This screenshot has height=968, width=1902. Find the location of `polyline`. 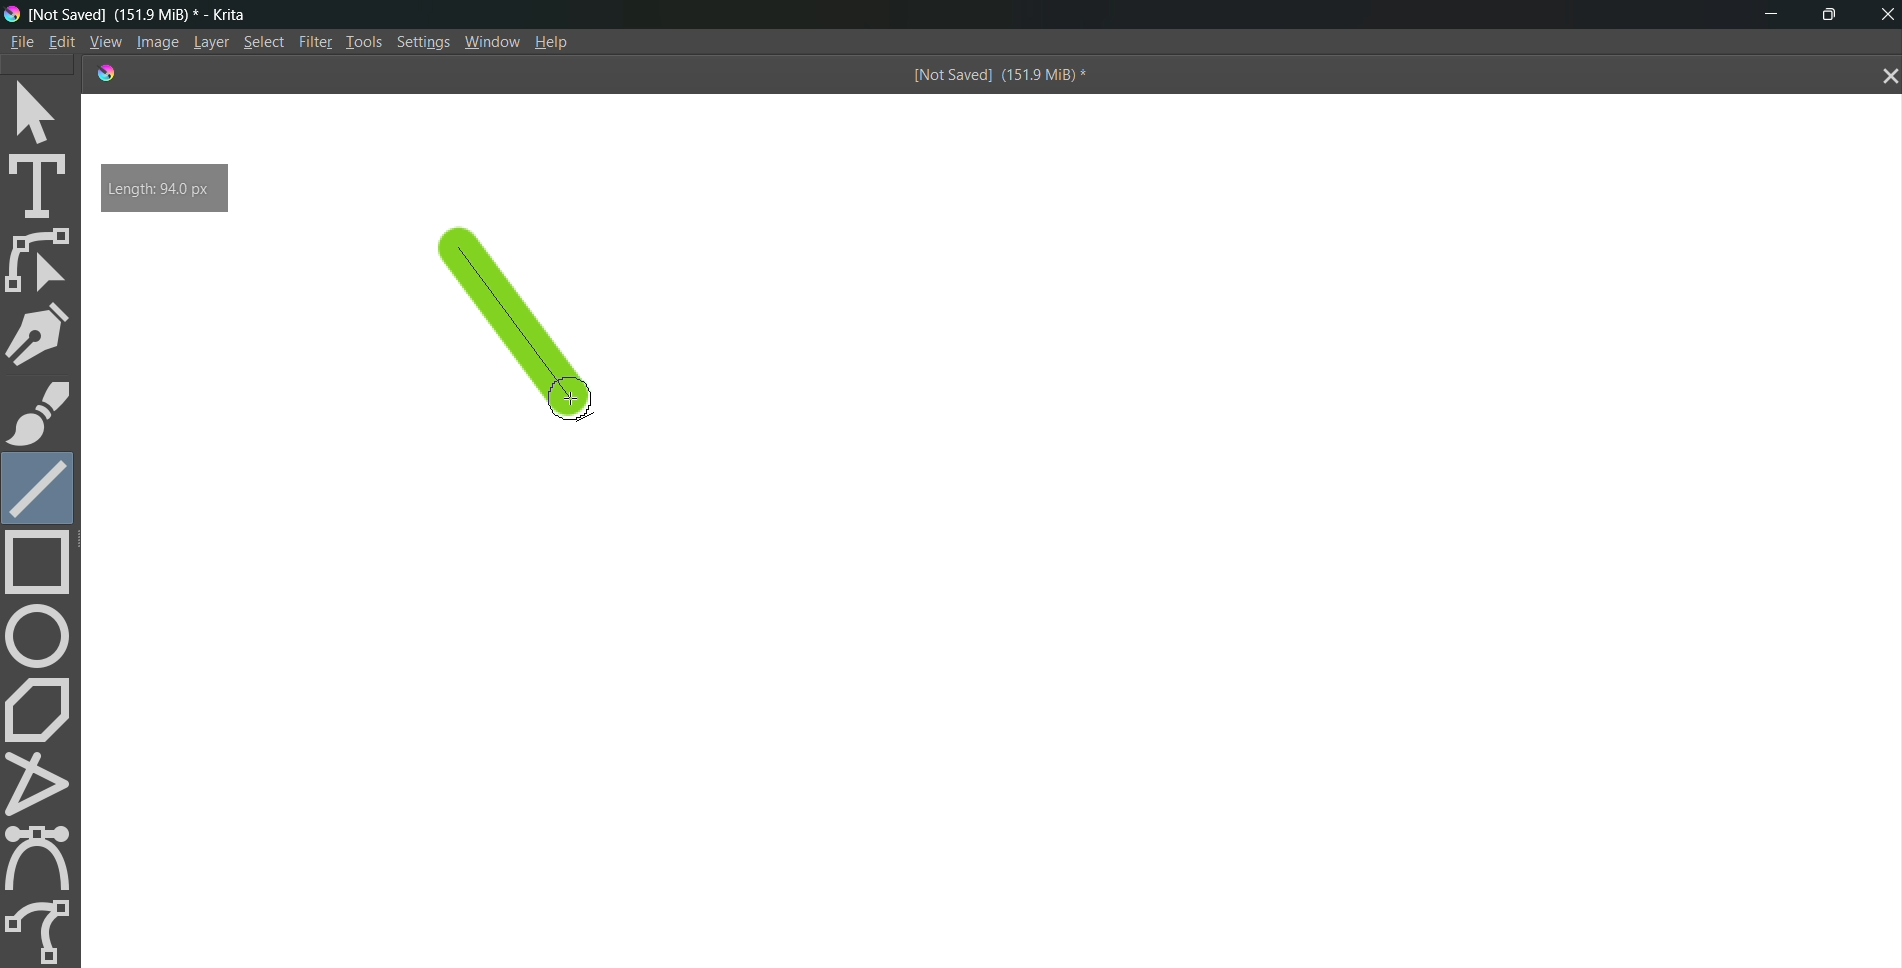

polyline is located at coordinates (44, 783).